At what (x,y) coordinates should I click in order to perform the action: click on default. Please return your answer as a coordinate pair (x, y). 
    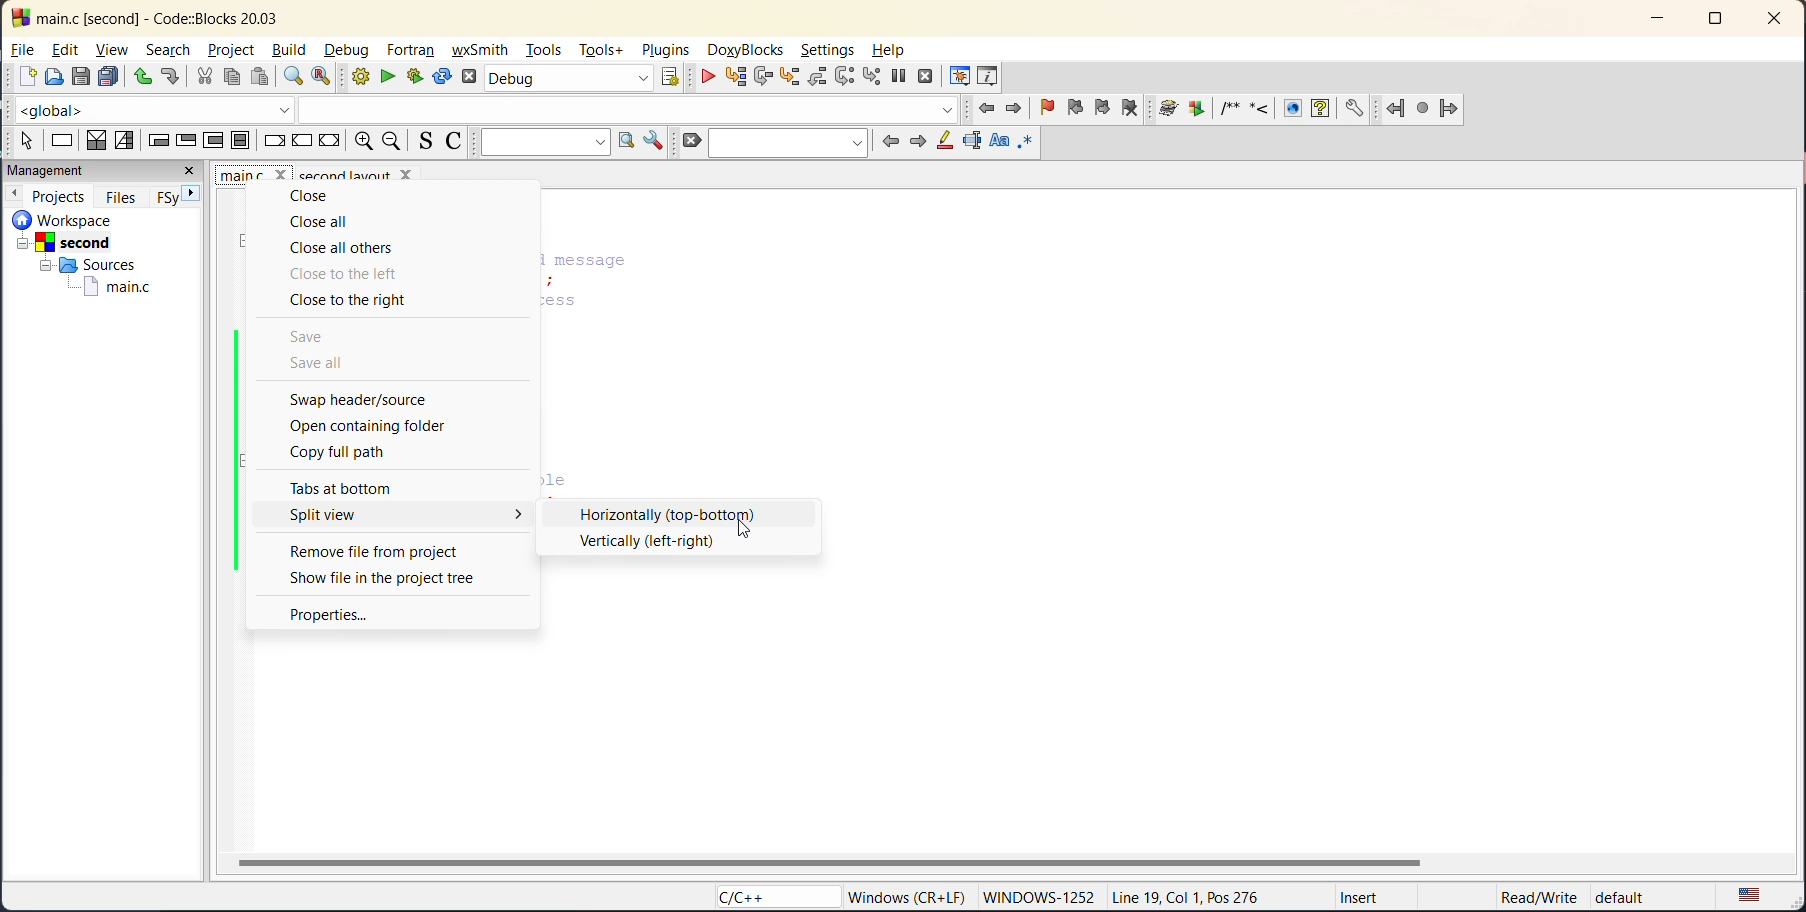
    Looking at the image, I should click on (1643, 893).